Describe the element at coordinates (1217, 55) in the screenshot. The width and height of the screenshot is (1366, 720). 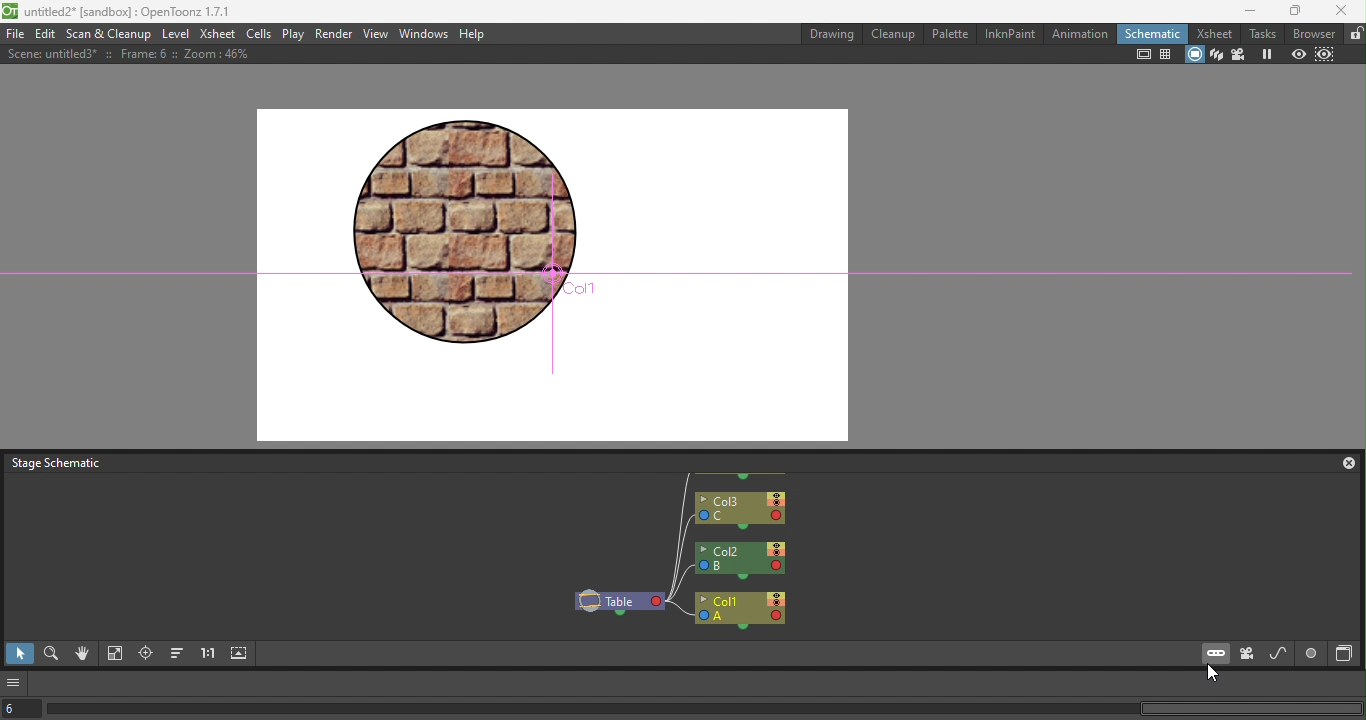
I see `3D view` at that location.